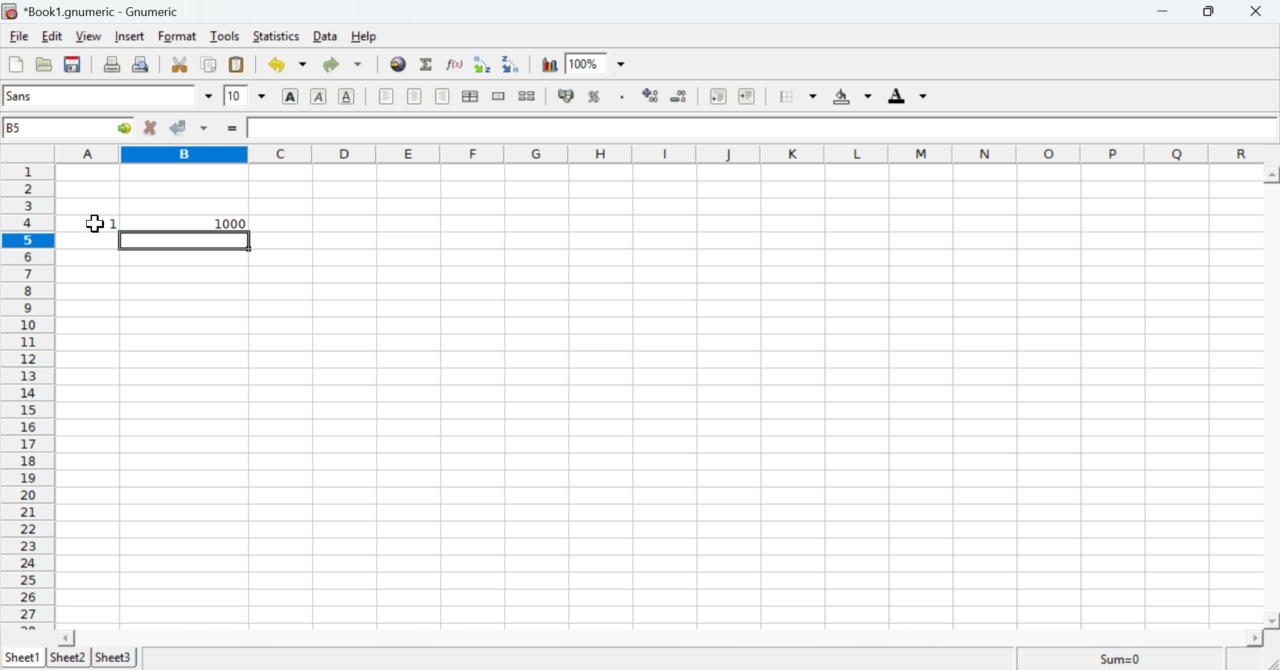  Describe the element at coordinates (747, 97) in the screenshot. I see `Increase indent, align to the left.` at that location.